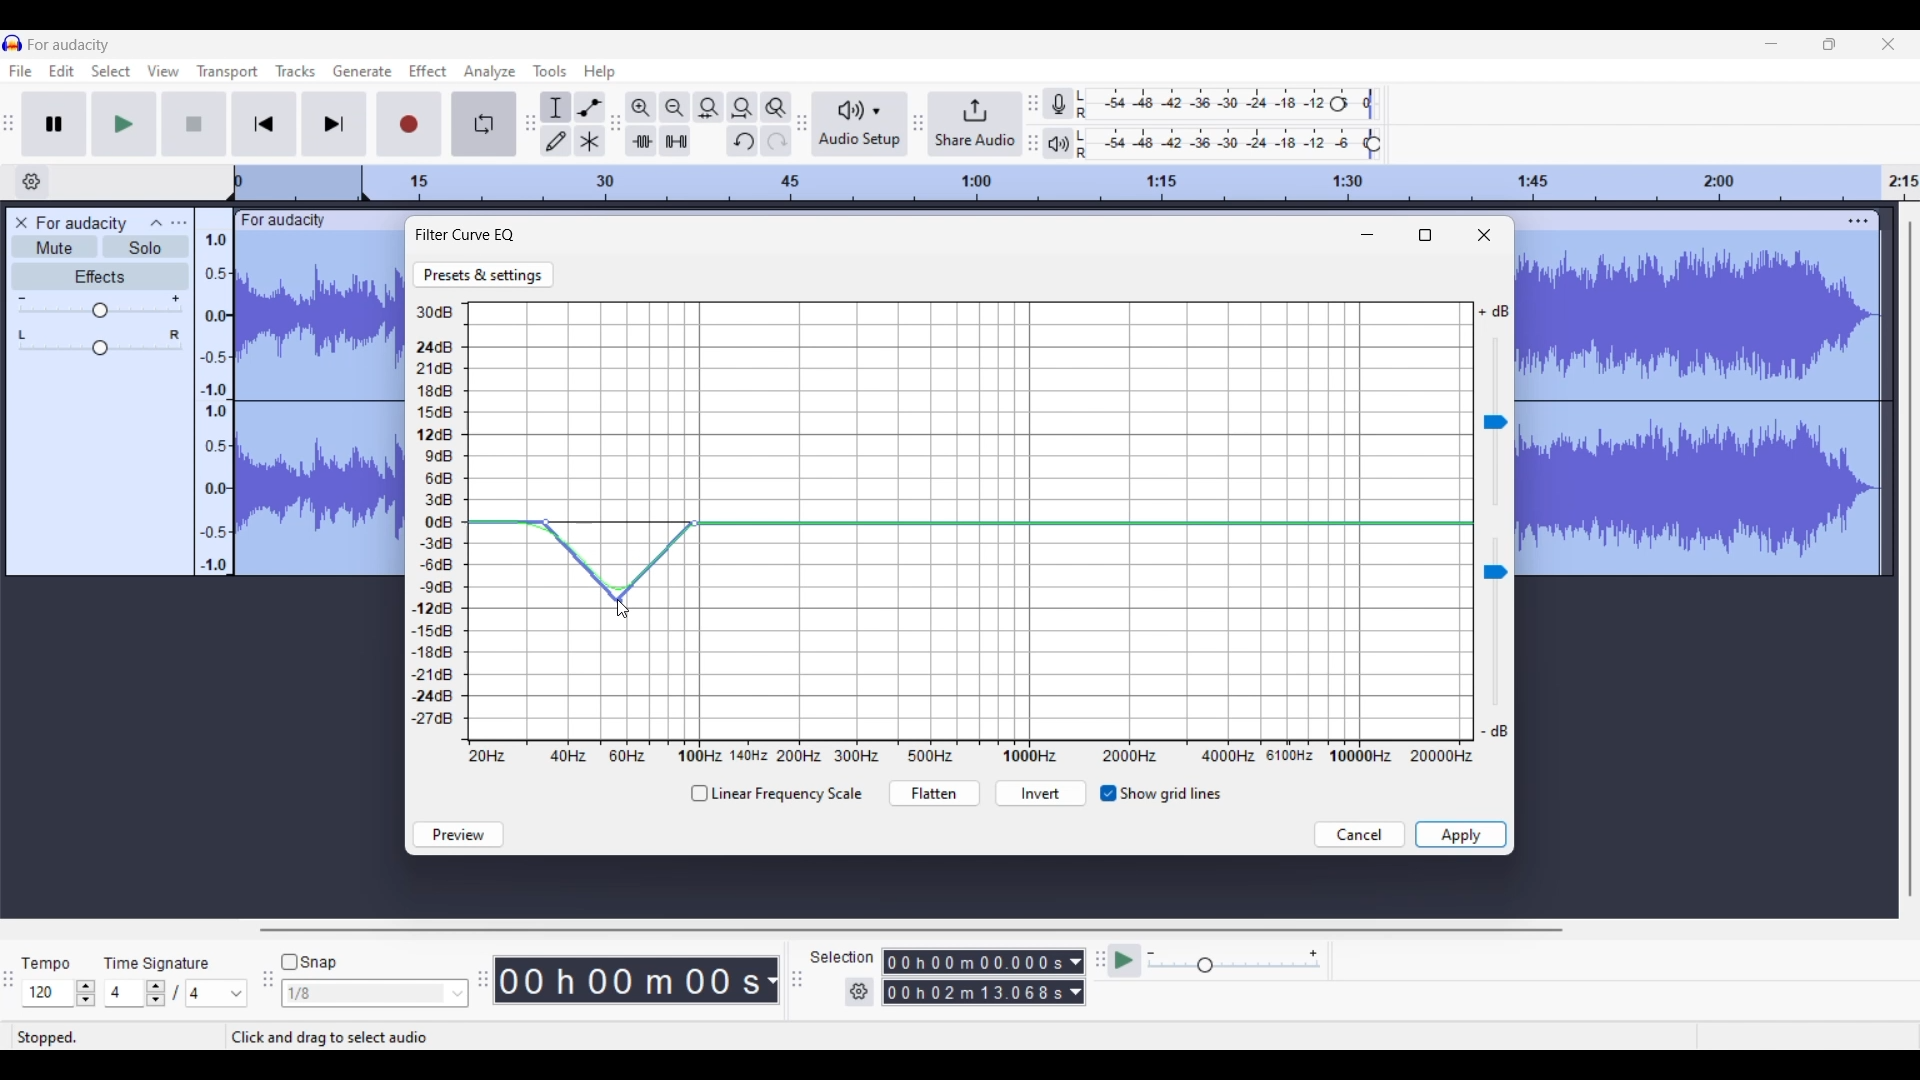 The width and height of the screenshot is (1920, 1080). What do you see at coordinates (860, 124) in the screenshot?
I see `Audio setup` at bounding box center [860, 124].